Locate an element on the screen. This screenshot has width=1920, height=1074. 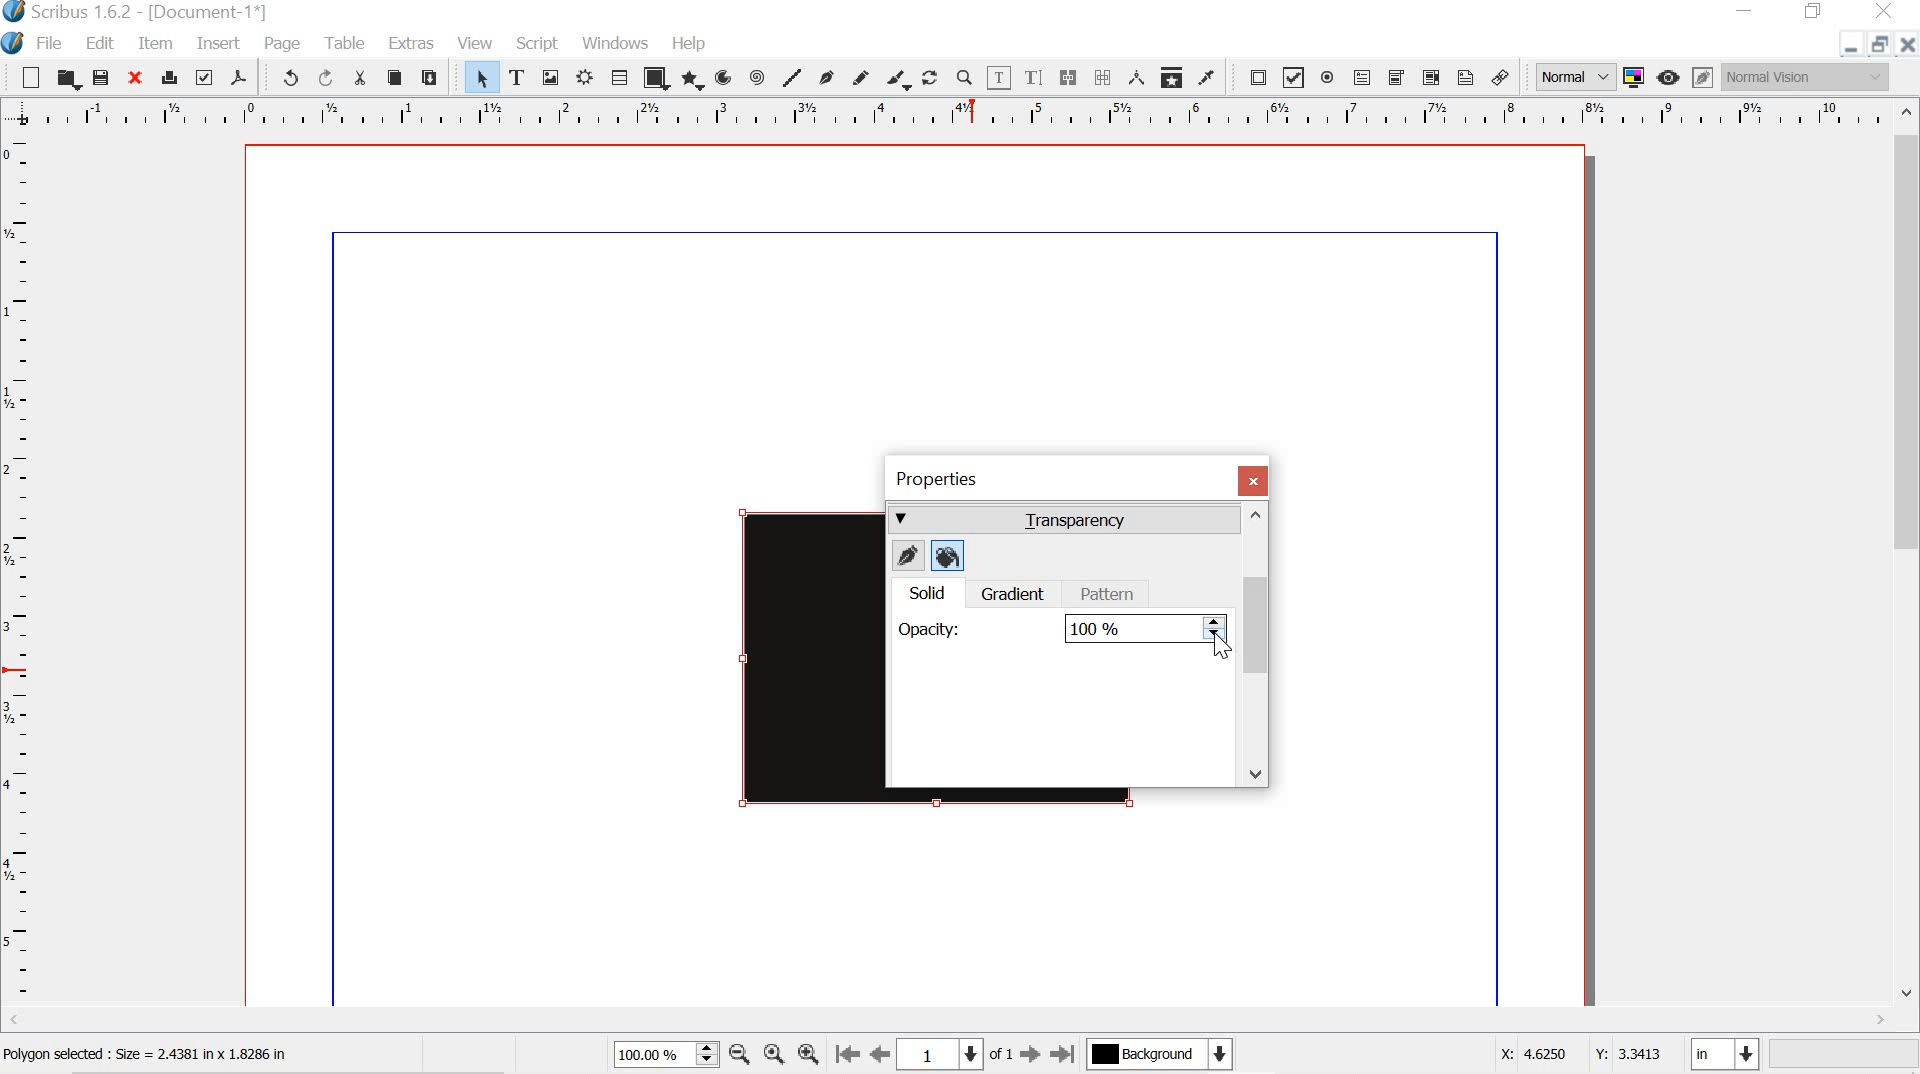
text annotation is located at coordinates (1466, 78).